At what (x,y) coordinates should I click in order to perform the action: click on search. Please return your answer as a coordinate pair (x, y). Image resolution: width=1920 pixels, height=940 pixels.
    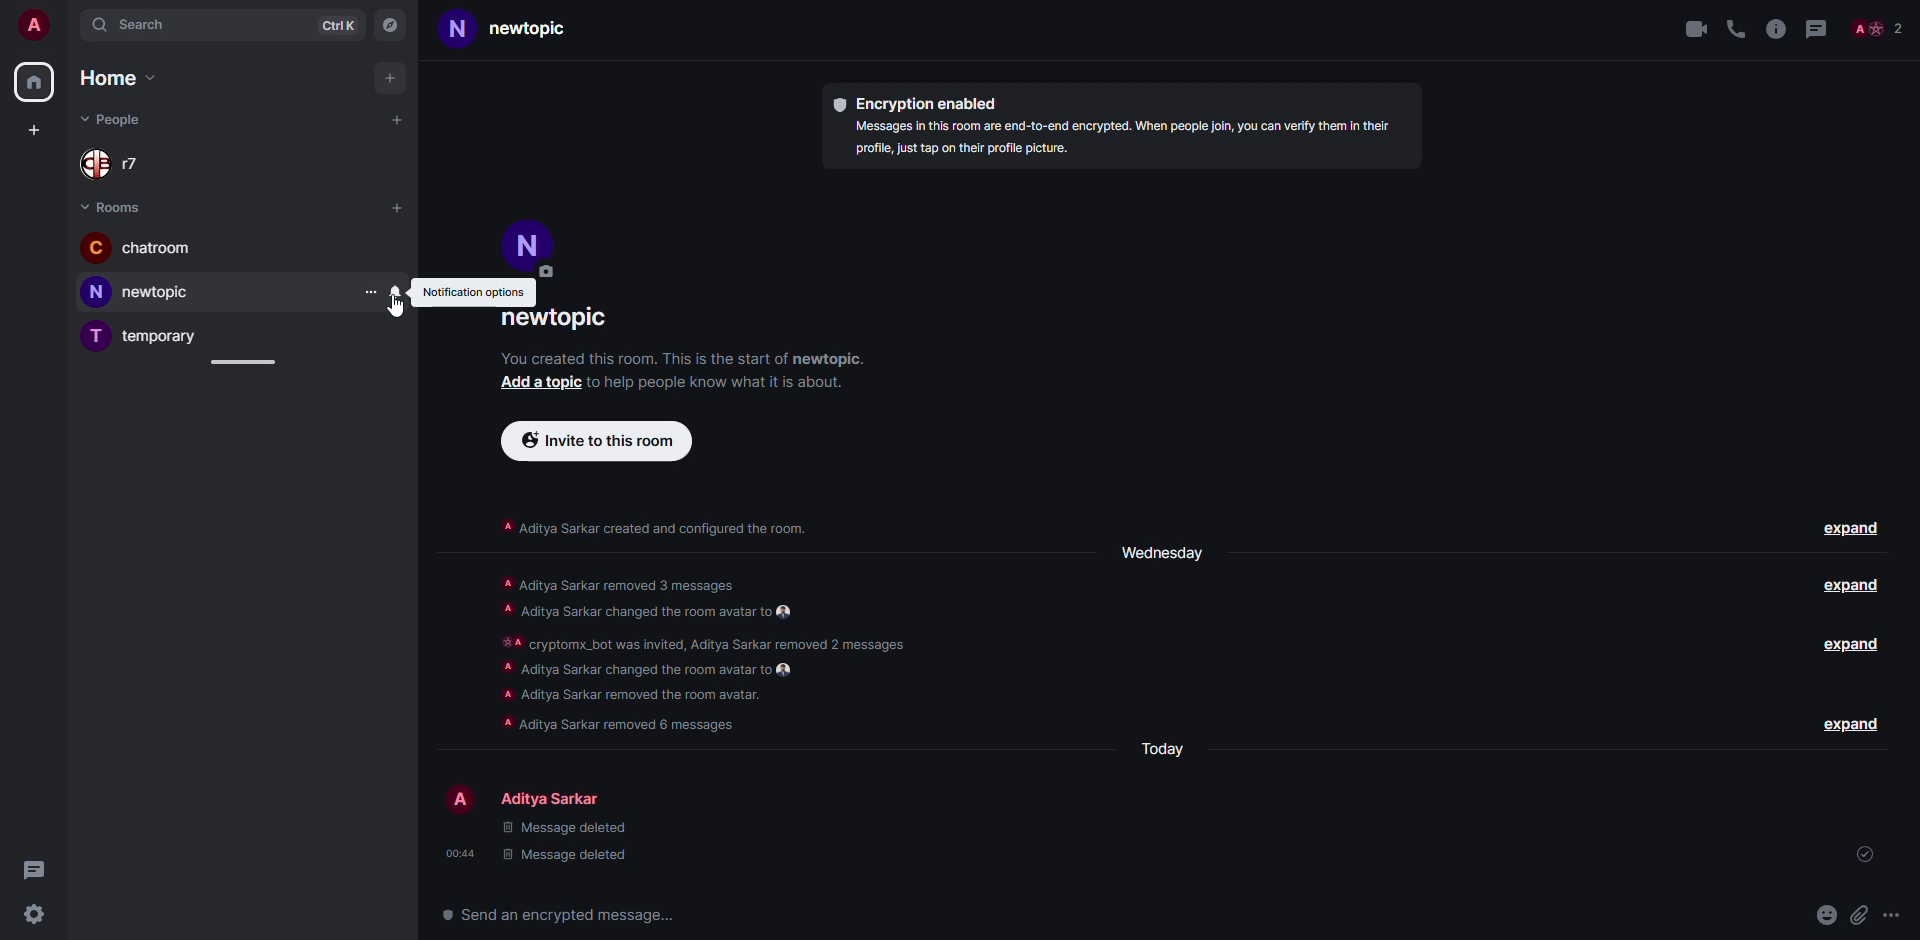
    Looking at the image, I should click on (135, 26).